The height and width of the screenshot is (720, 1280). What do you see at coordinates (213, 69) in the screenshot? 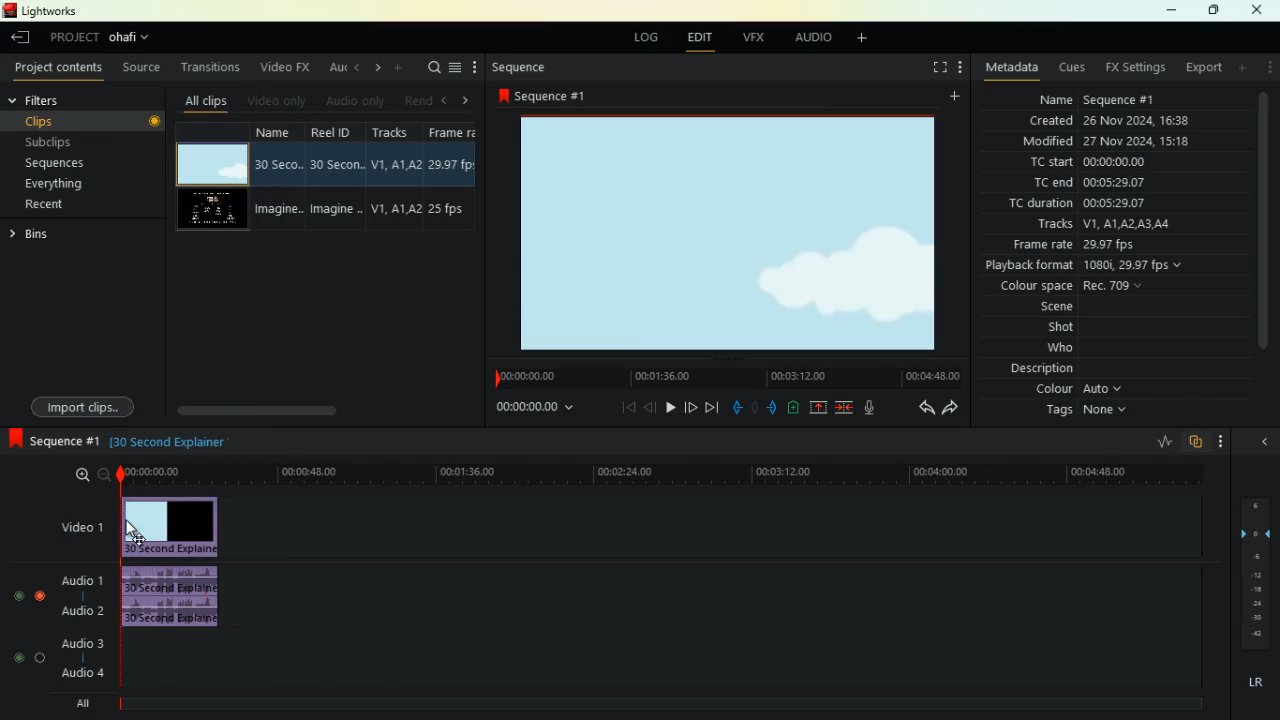
I see `transitions` at bounding box center [213, 69].